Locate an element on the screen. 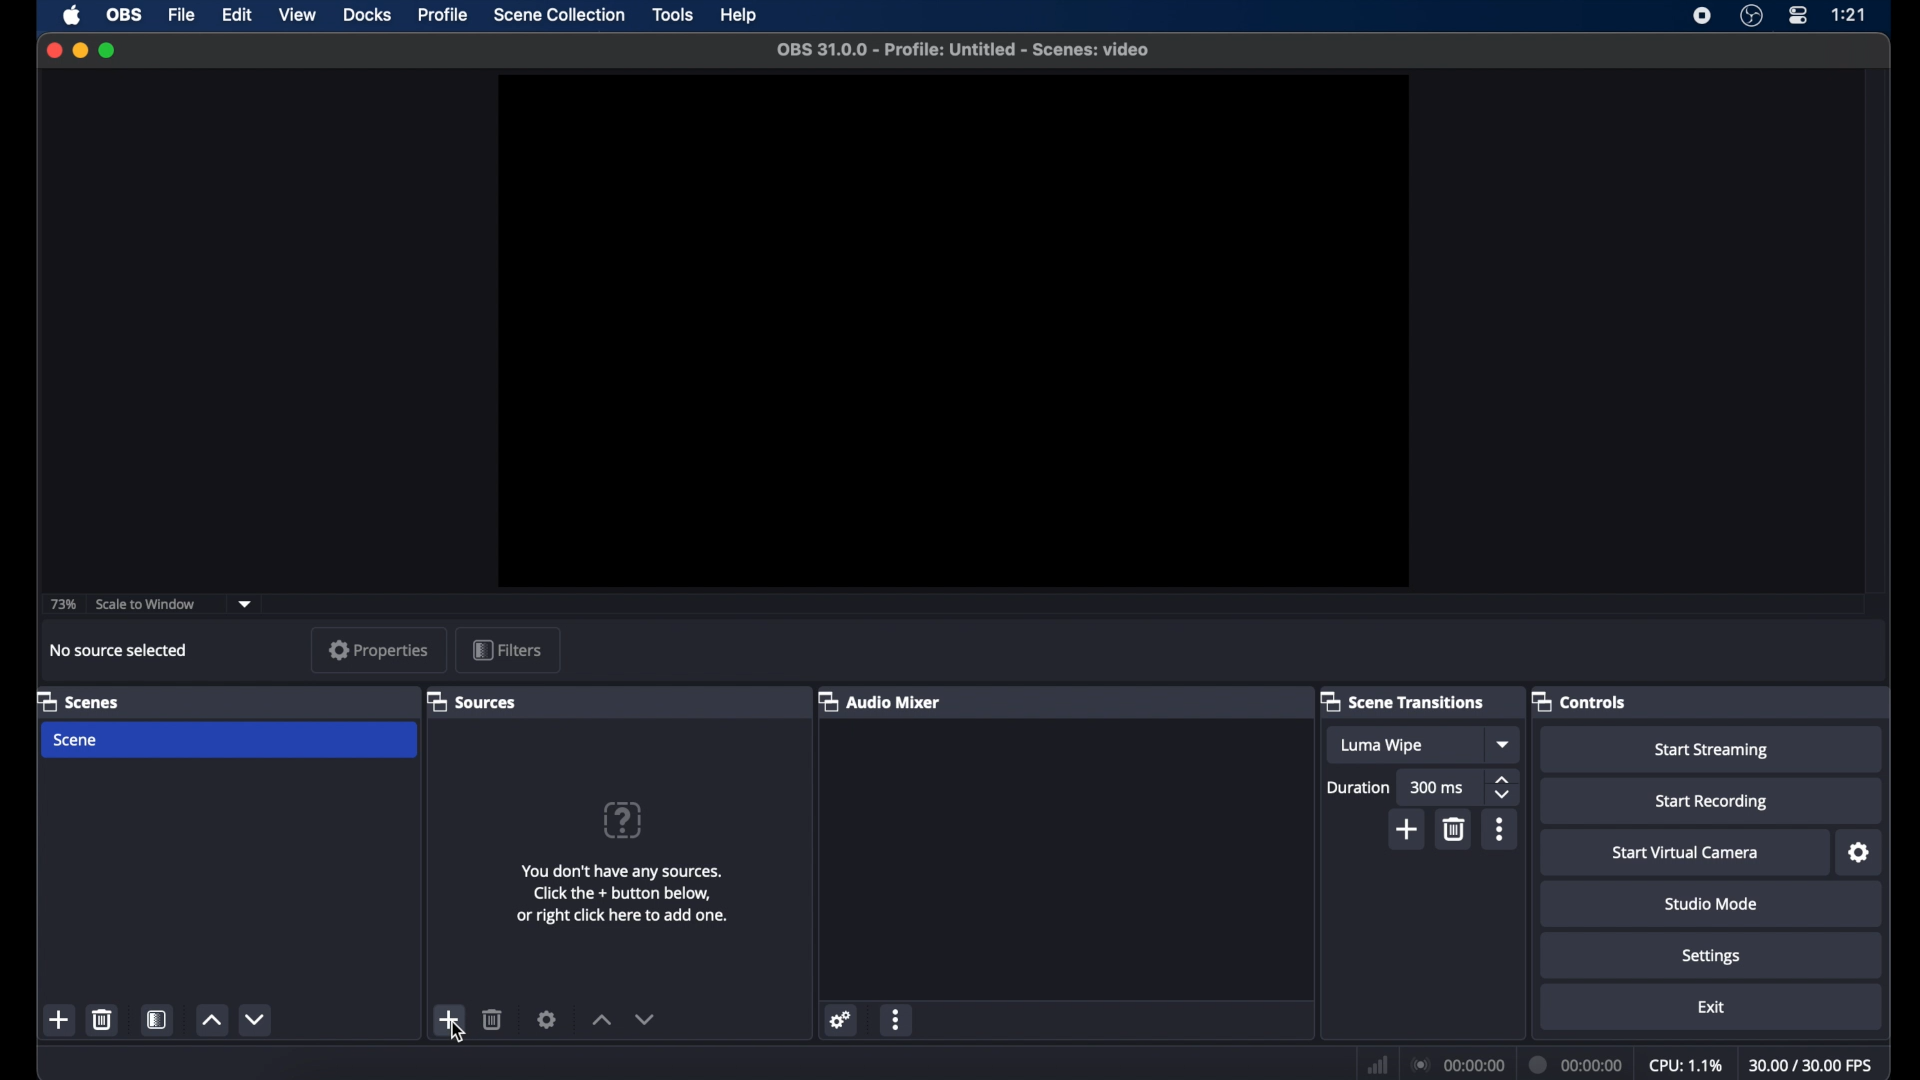 Image resolution: width=1920 pixels, height=1080 pixels. add is located at coordinates (1408, 829).